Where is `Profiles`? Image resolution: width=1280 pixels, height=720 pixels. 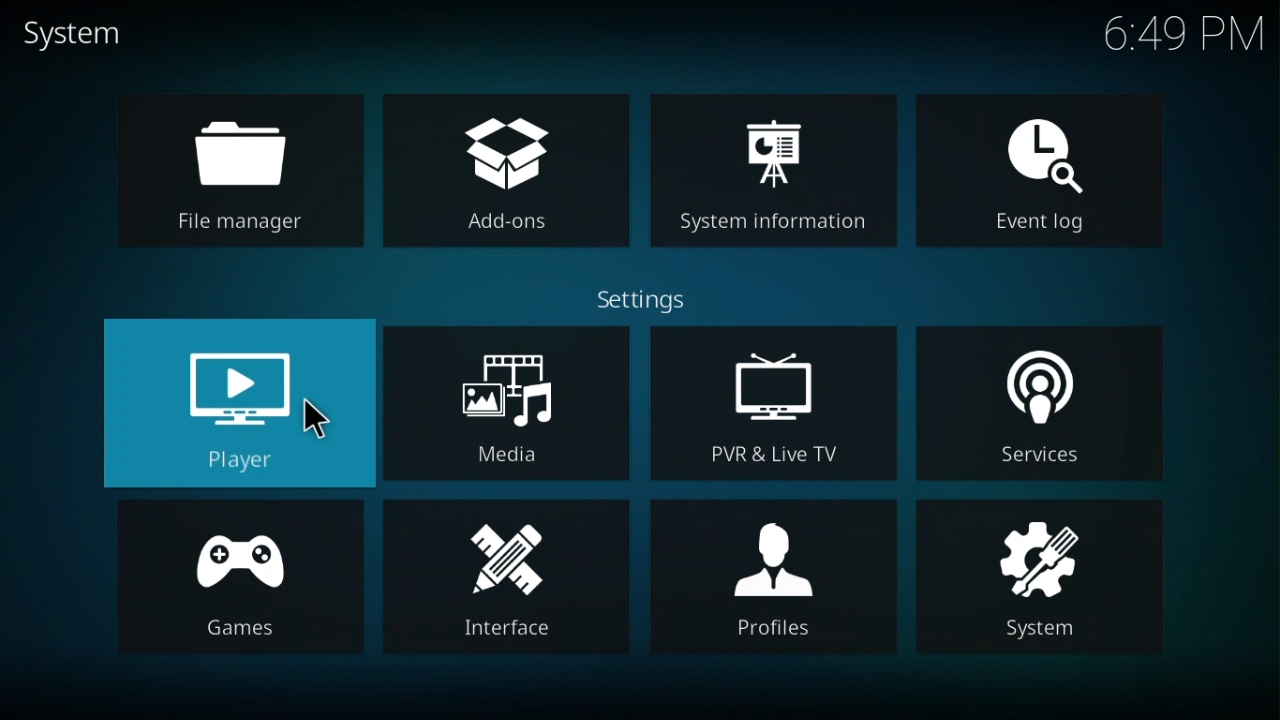 Profiles is located at coordinates (775, 573).